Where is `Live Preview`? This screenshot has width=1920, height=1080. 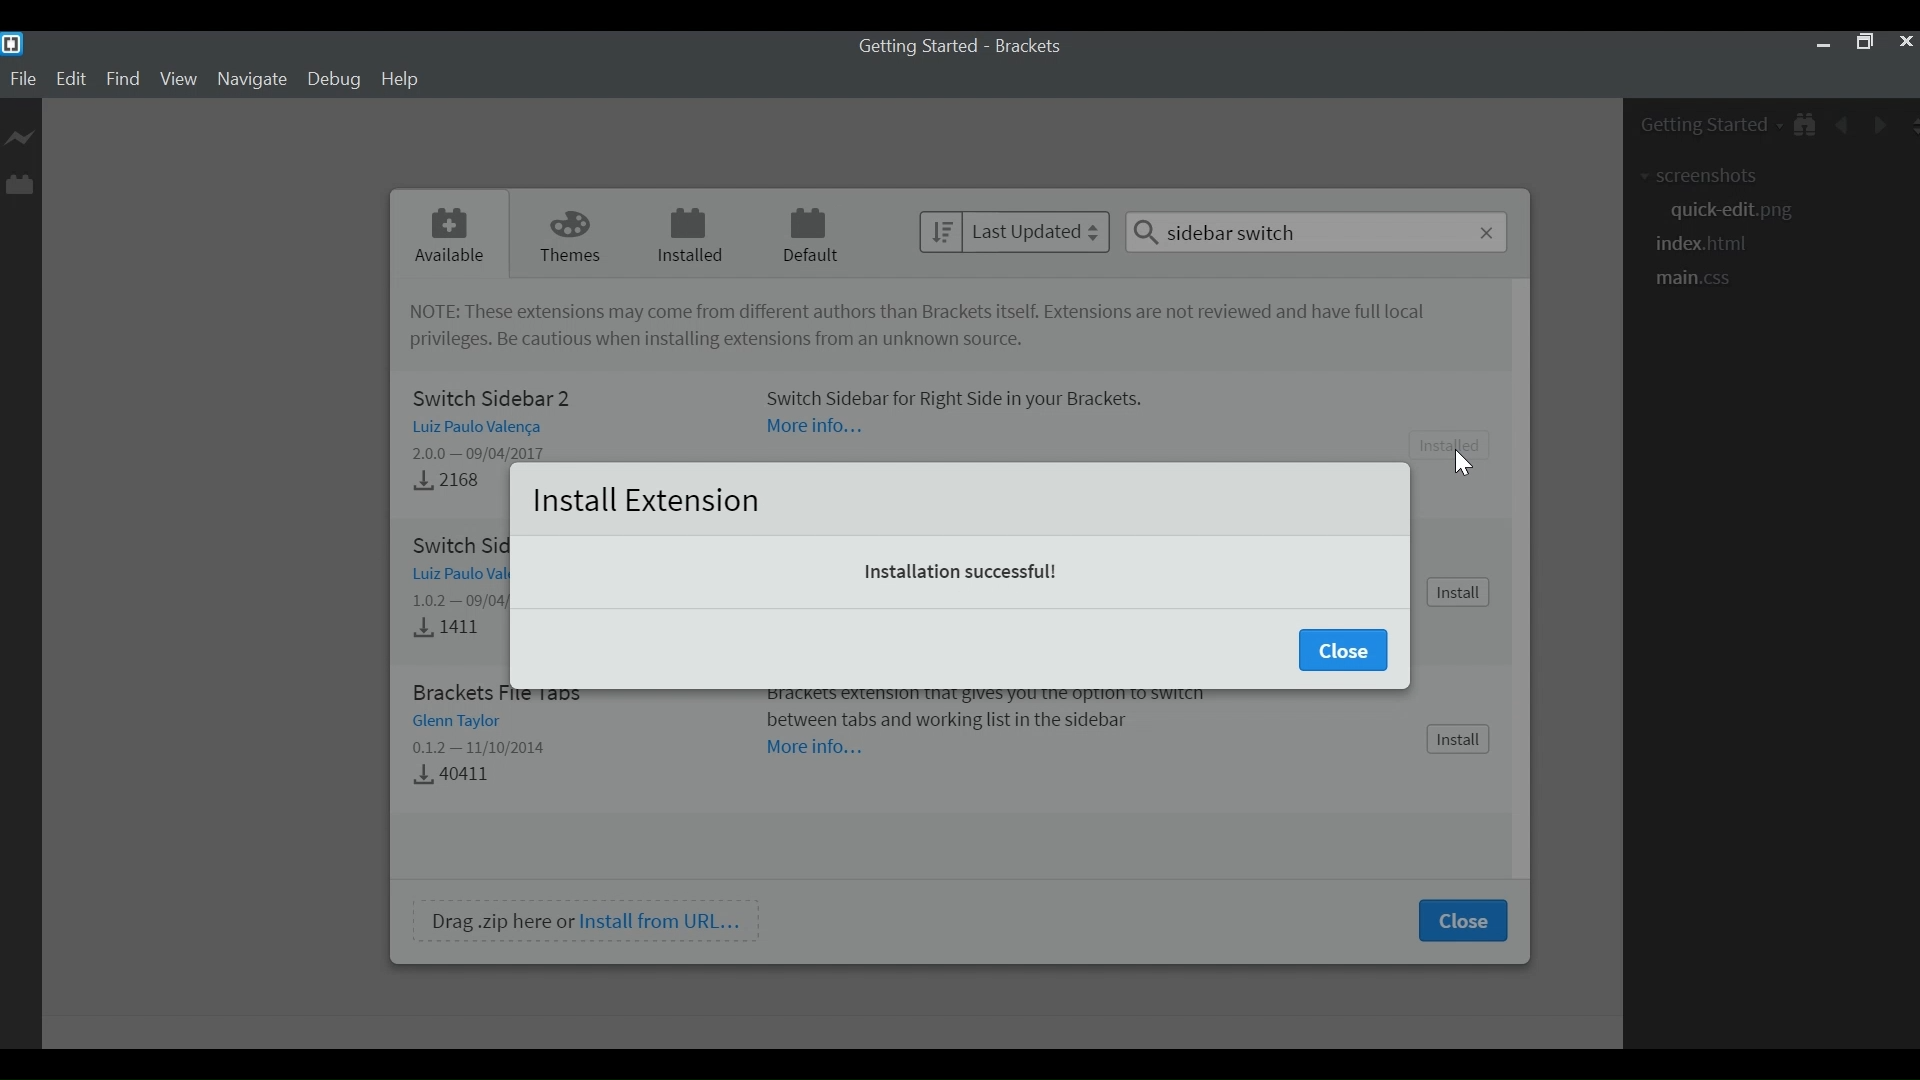
Live Preview is located at coordinates (21, 141).